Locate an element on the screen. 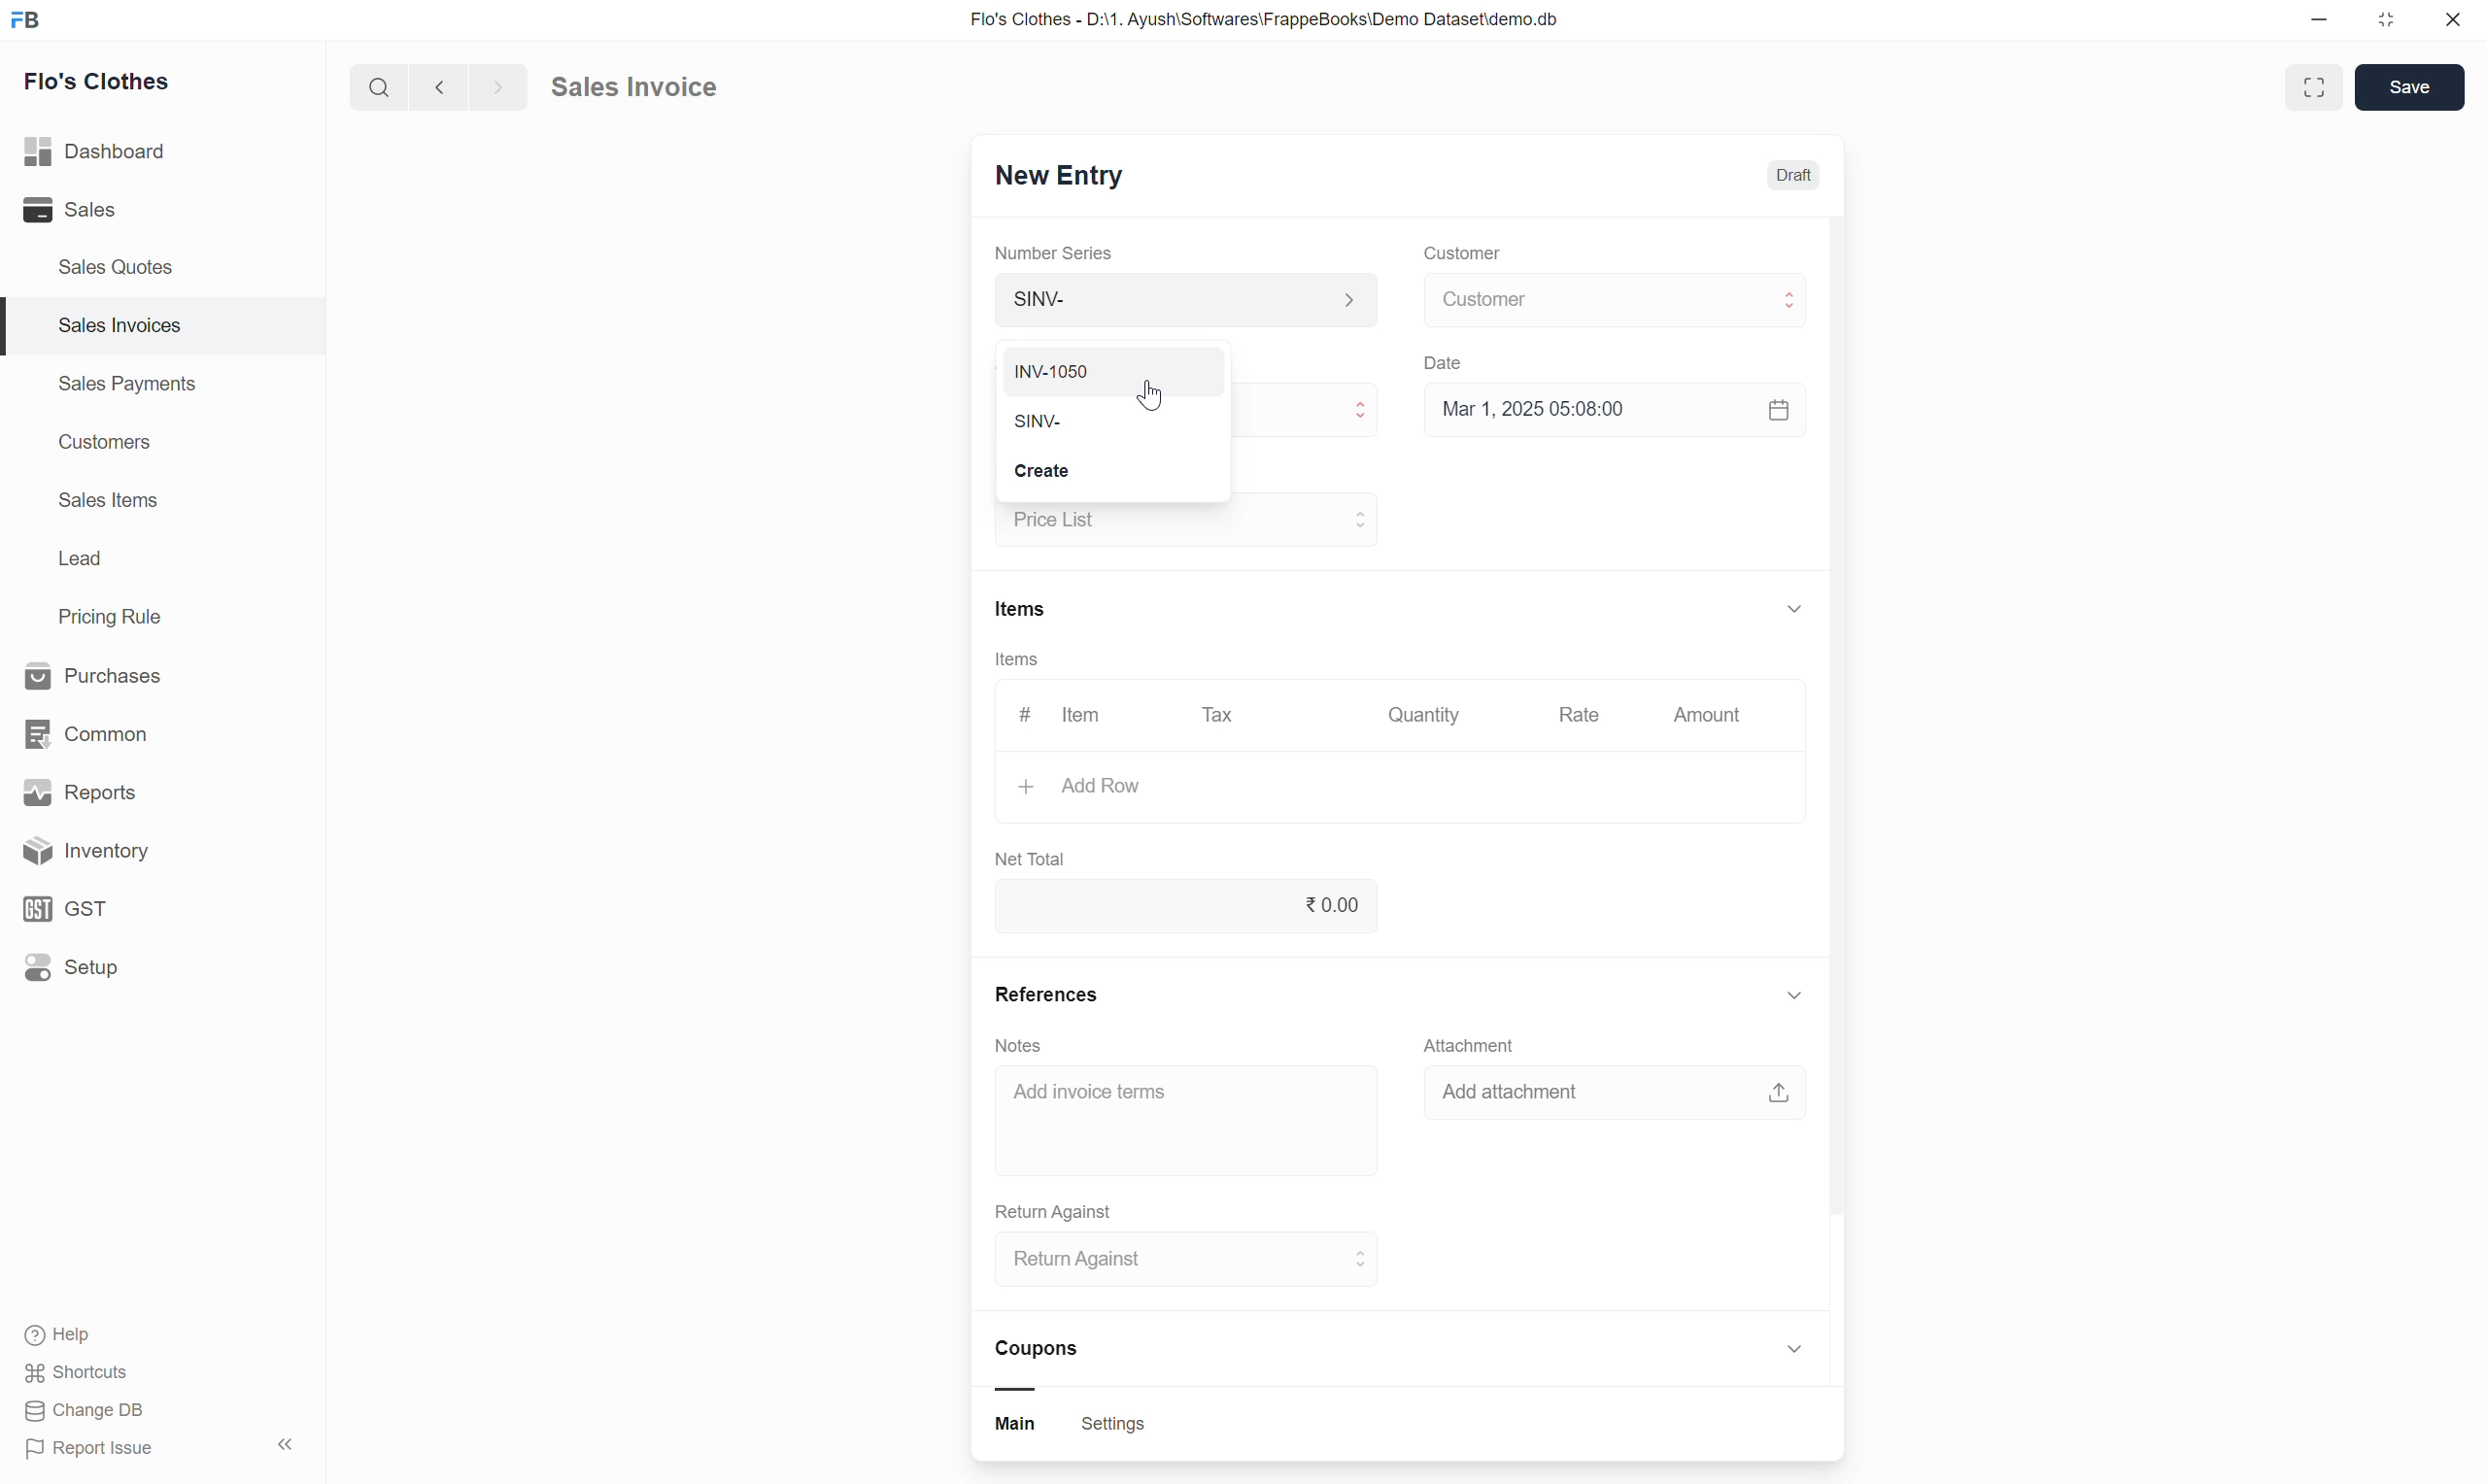 Image resolution: width=2487 pixels, height=1484 pixels. sales invoice  is located at coordinates (660, 84).